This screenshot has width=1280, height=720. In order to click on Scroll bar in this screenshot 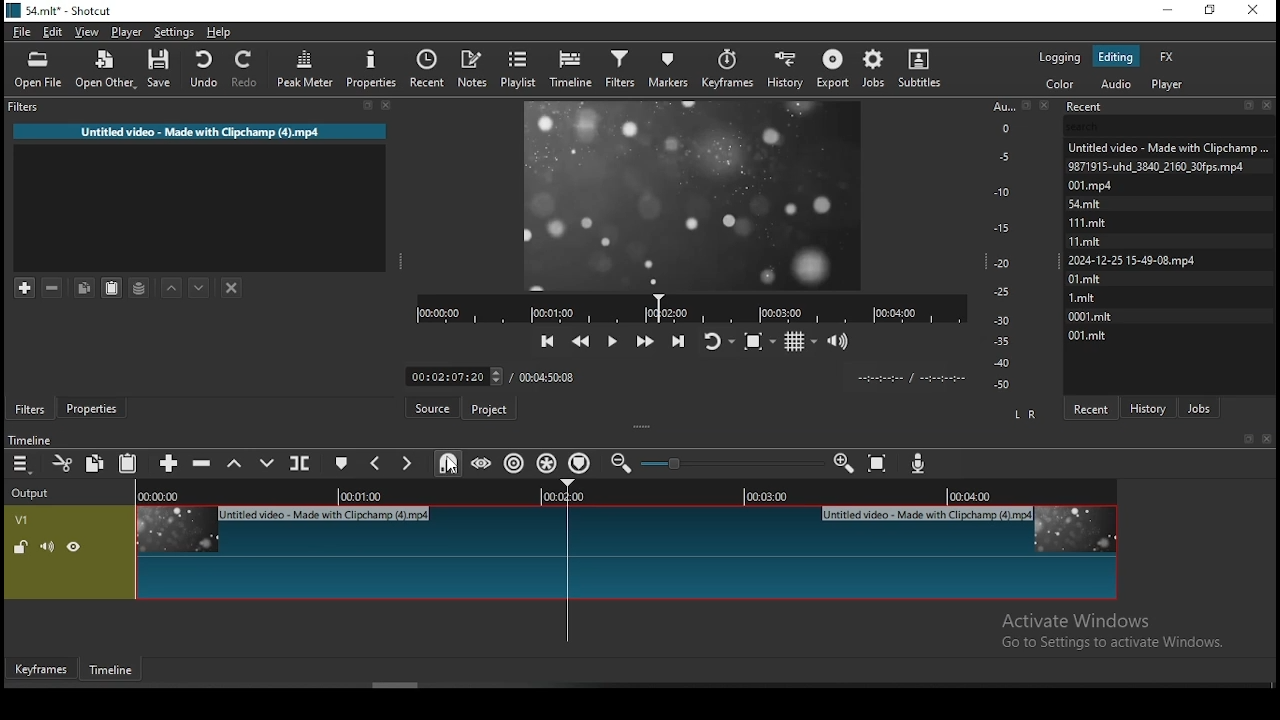, I will do `click(395, 686)`.